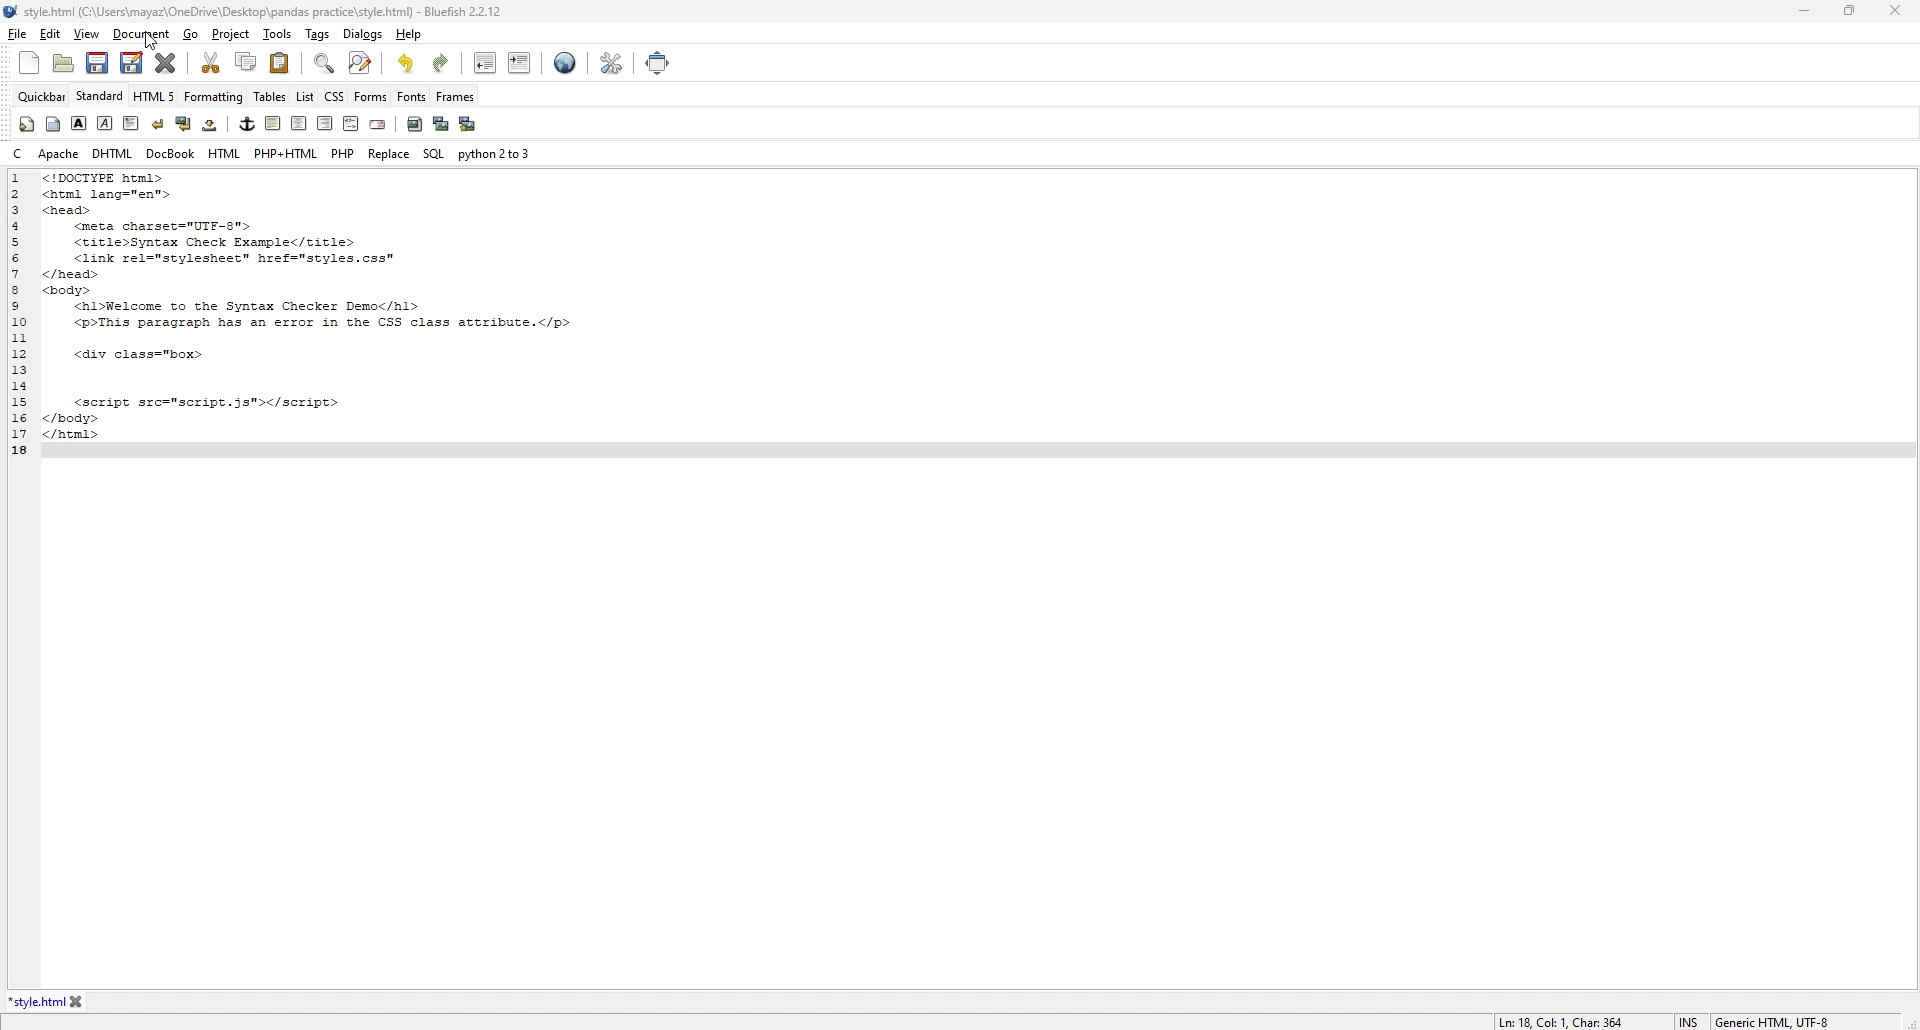 This screenshot has height=1030, width=1920. I want to click on file, so click(17, 34).